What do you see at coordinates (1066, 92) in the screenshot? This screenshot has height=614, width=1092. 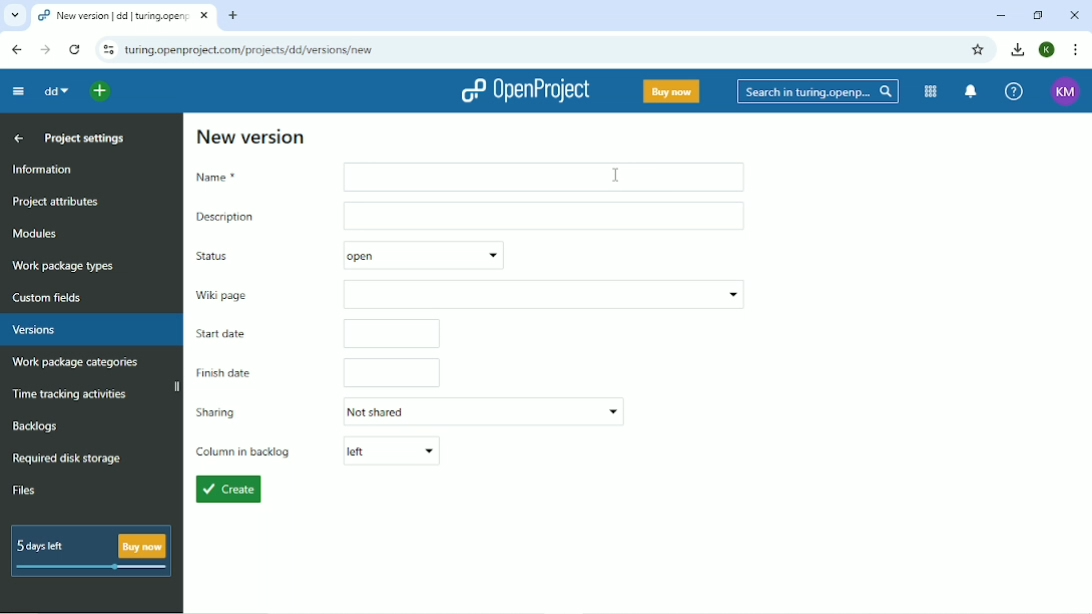 I see `Account` at bounding box center [1066, 92].